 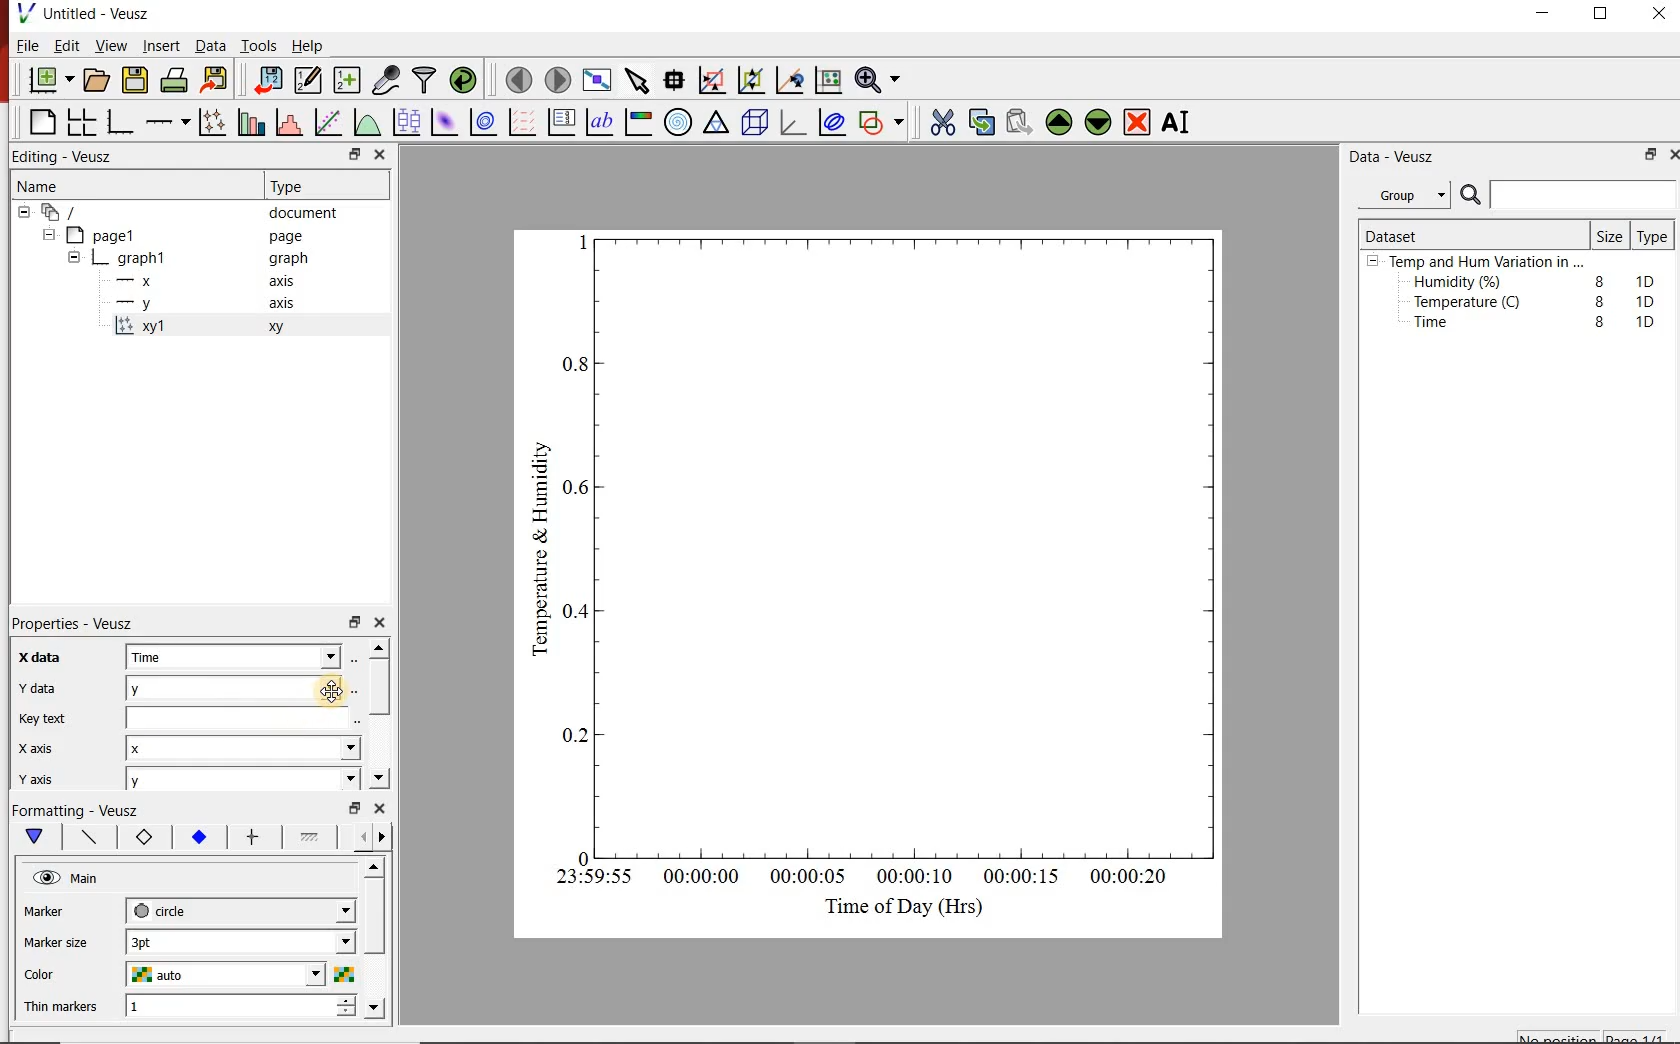 What do you see at coordinates (376, 936) in the screenshot?
I see `scroll bar` at bounding box center [376, 936].